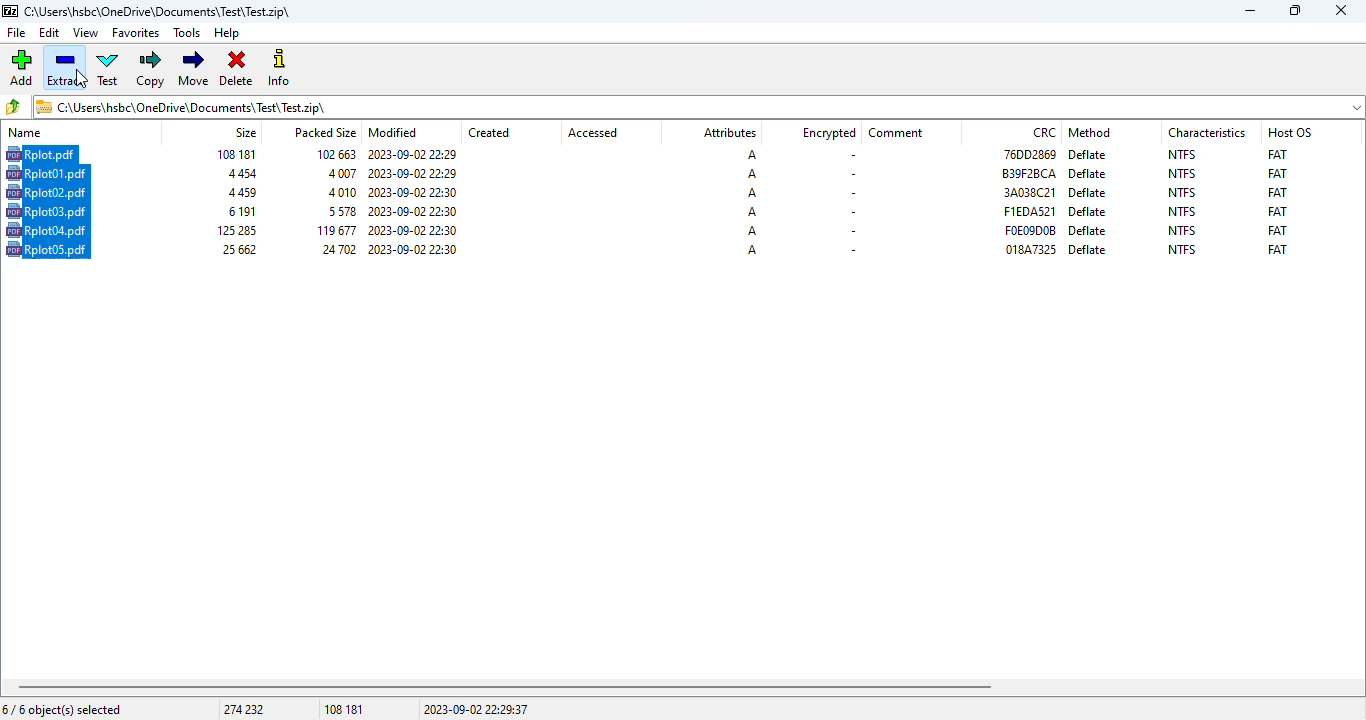 Image resolution: width=1366 pixels, height=720 pixels. What do you see at coordinates (157, 11) in the screenshot?
I see `.zip archive` at bounding box center [157, 11].